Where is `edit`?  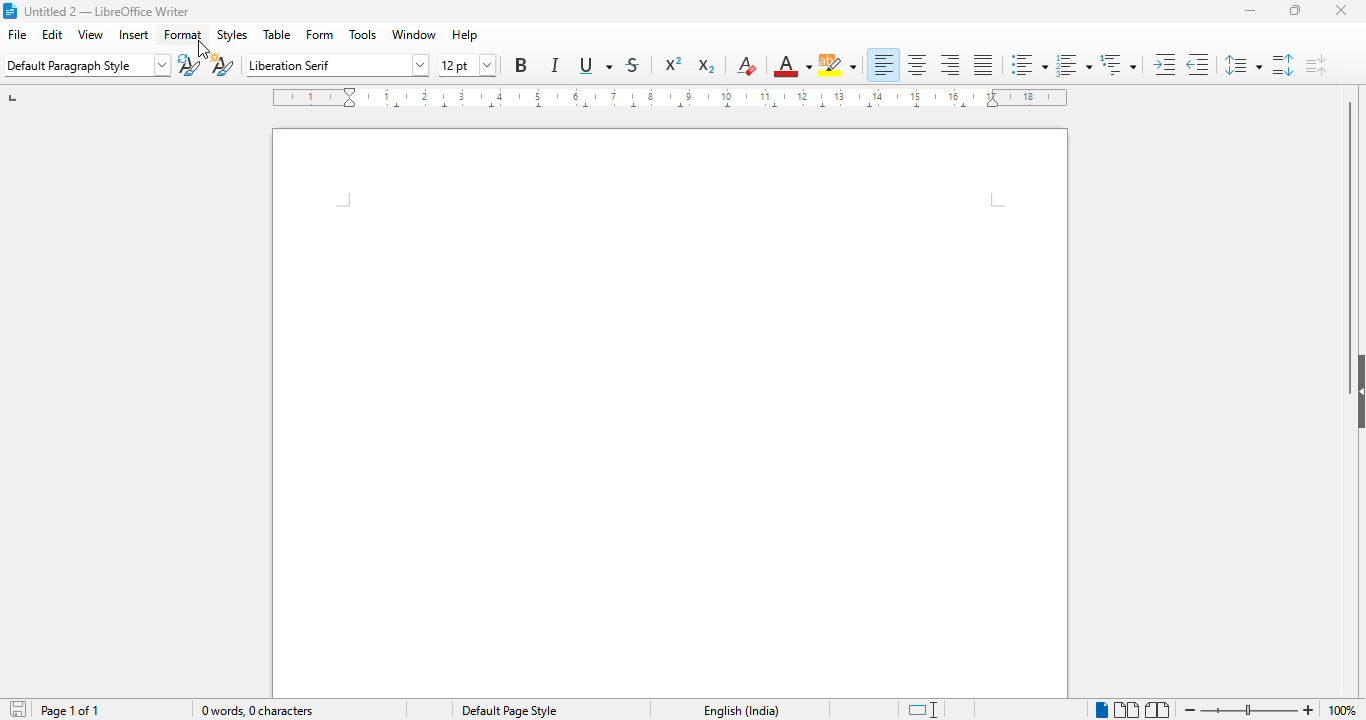
edit is located at coordinates (53, 34).